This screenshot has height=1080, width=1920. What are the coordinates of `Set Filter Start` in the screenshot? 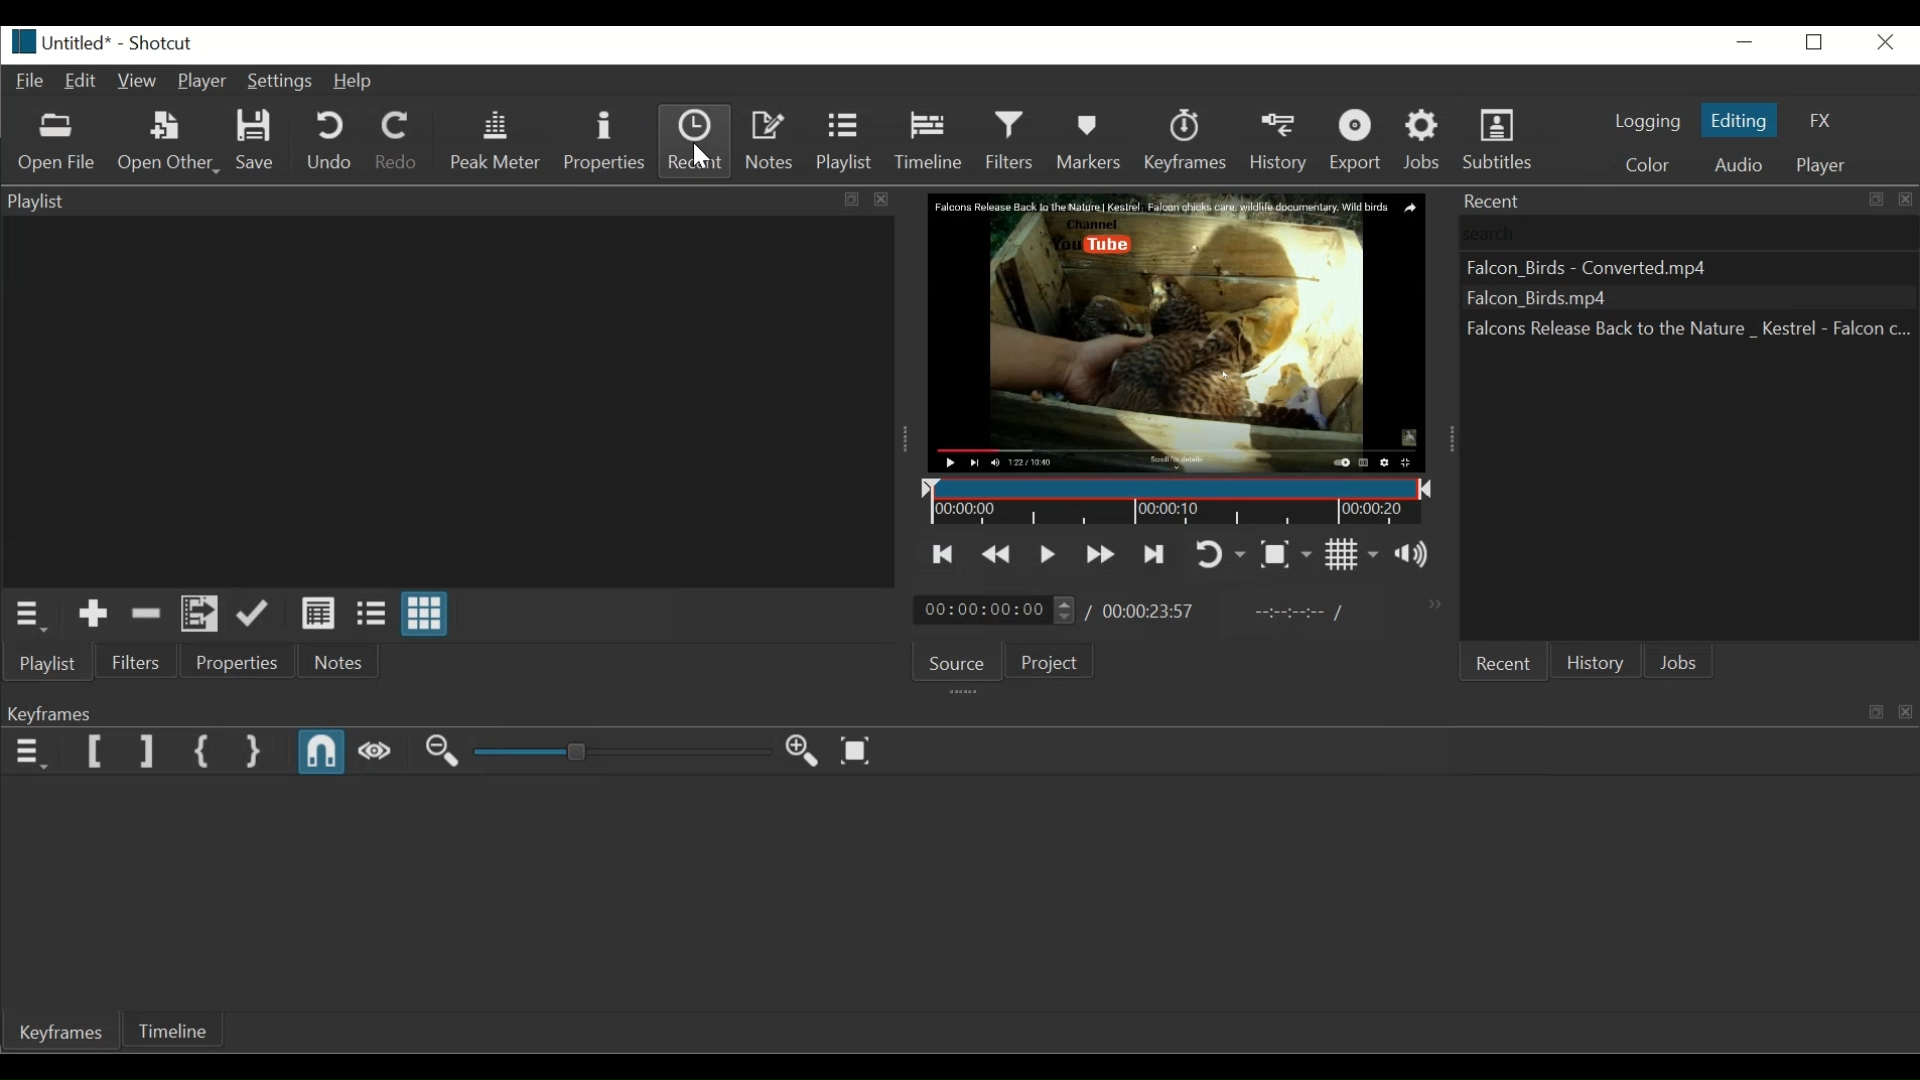 It's located at (94, 752).